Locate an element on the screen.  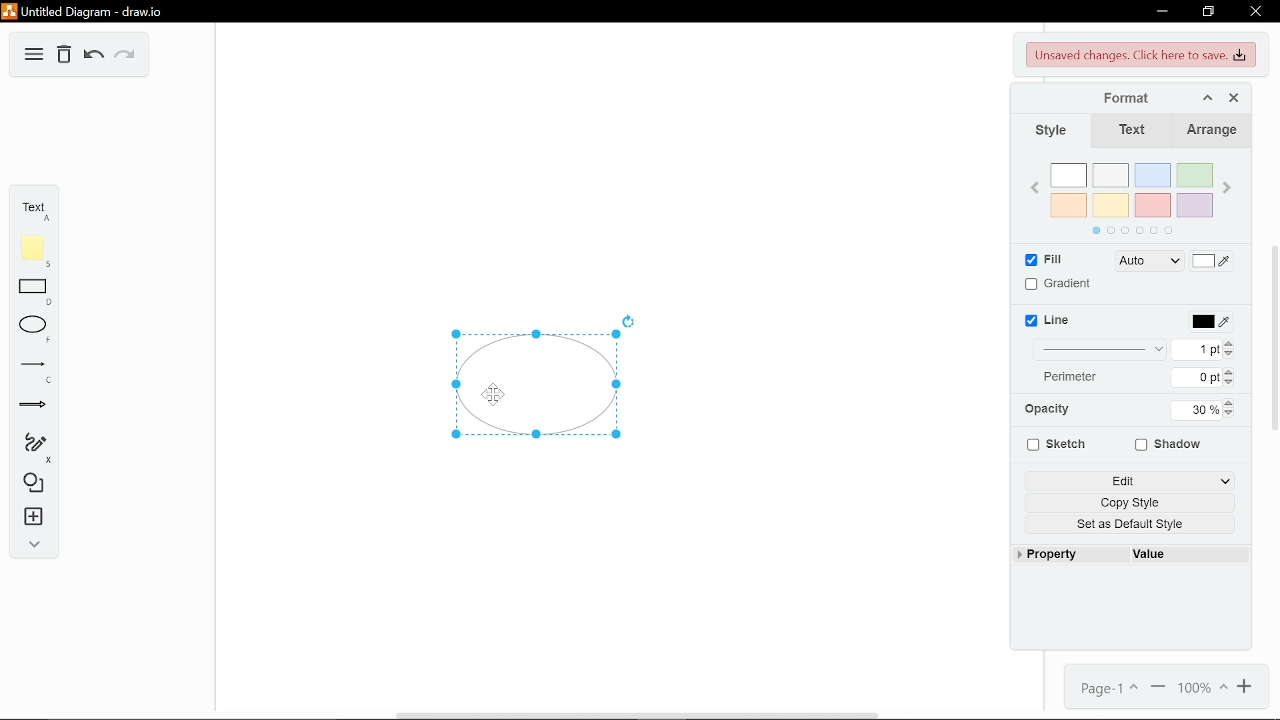
Sketch is located at coordinates (1052, 445).